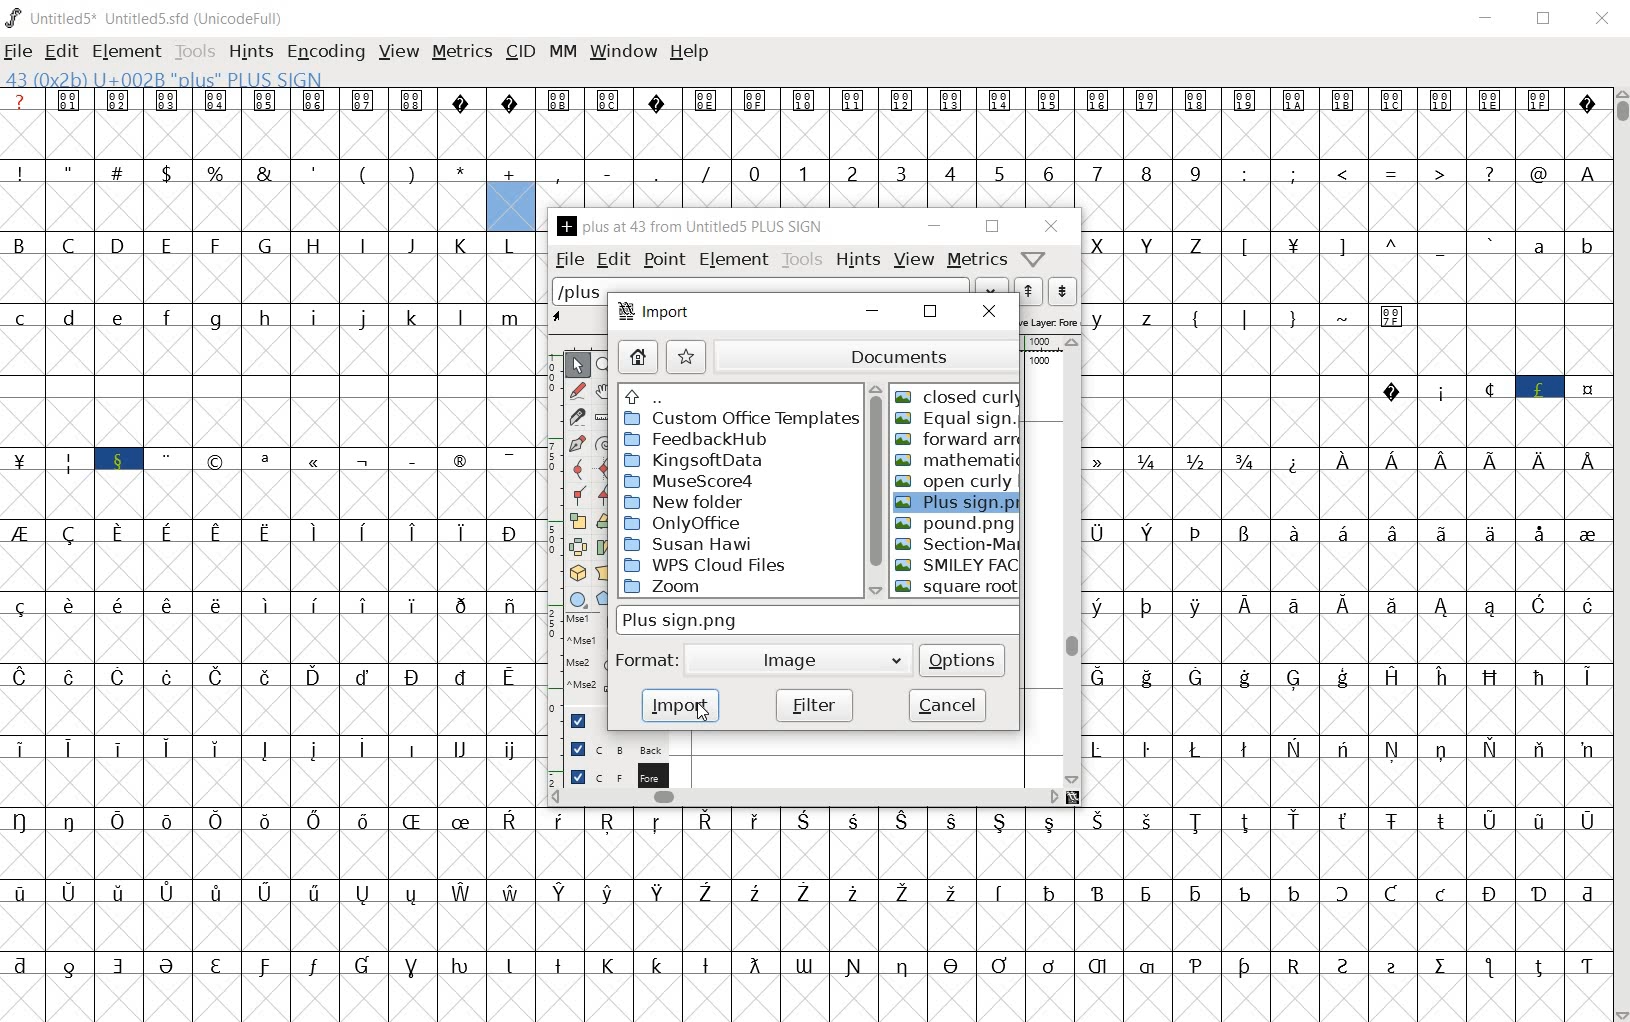 This screenshot has width=1630, height=1022. I want to click on UP directories, so click(736, 396).